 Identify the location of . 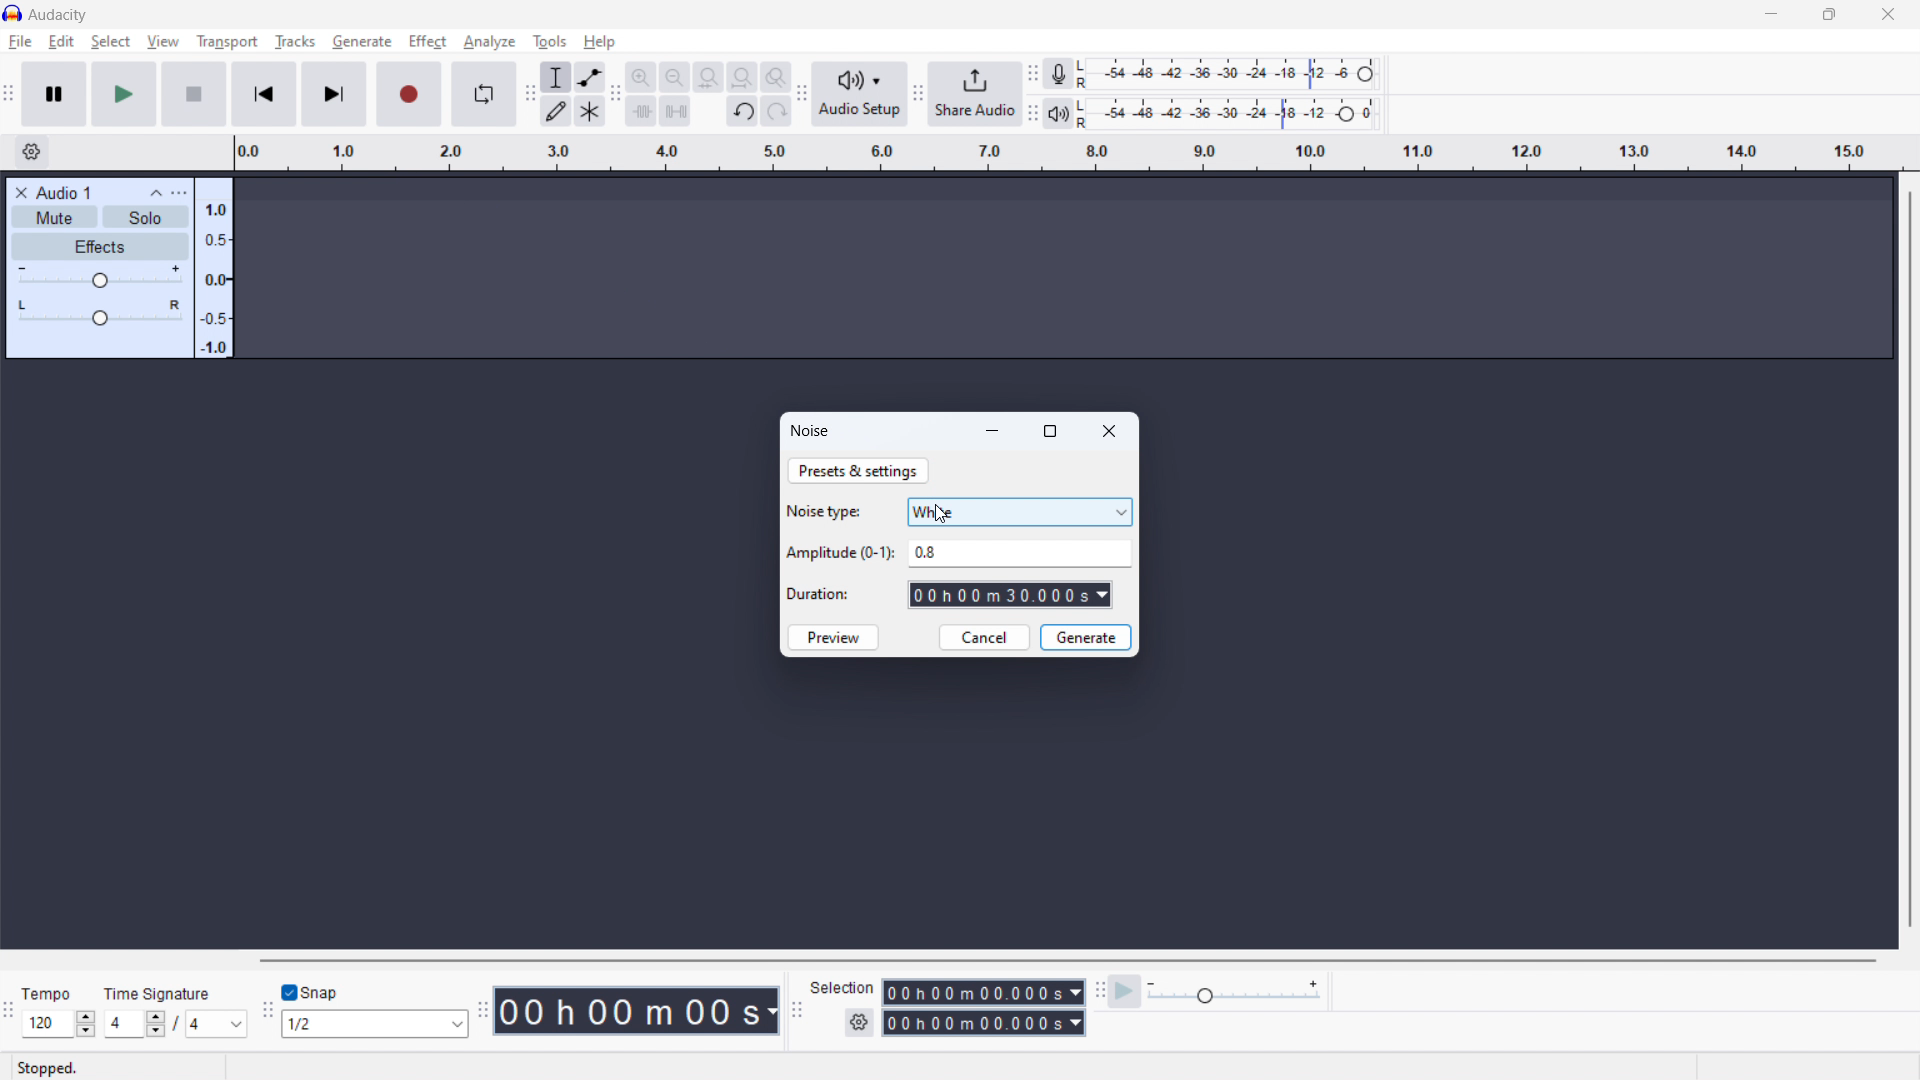
(1056, 72).